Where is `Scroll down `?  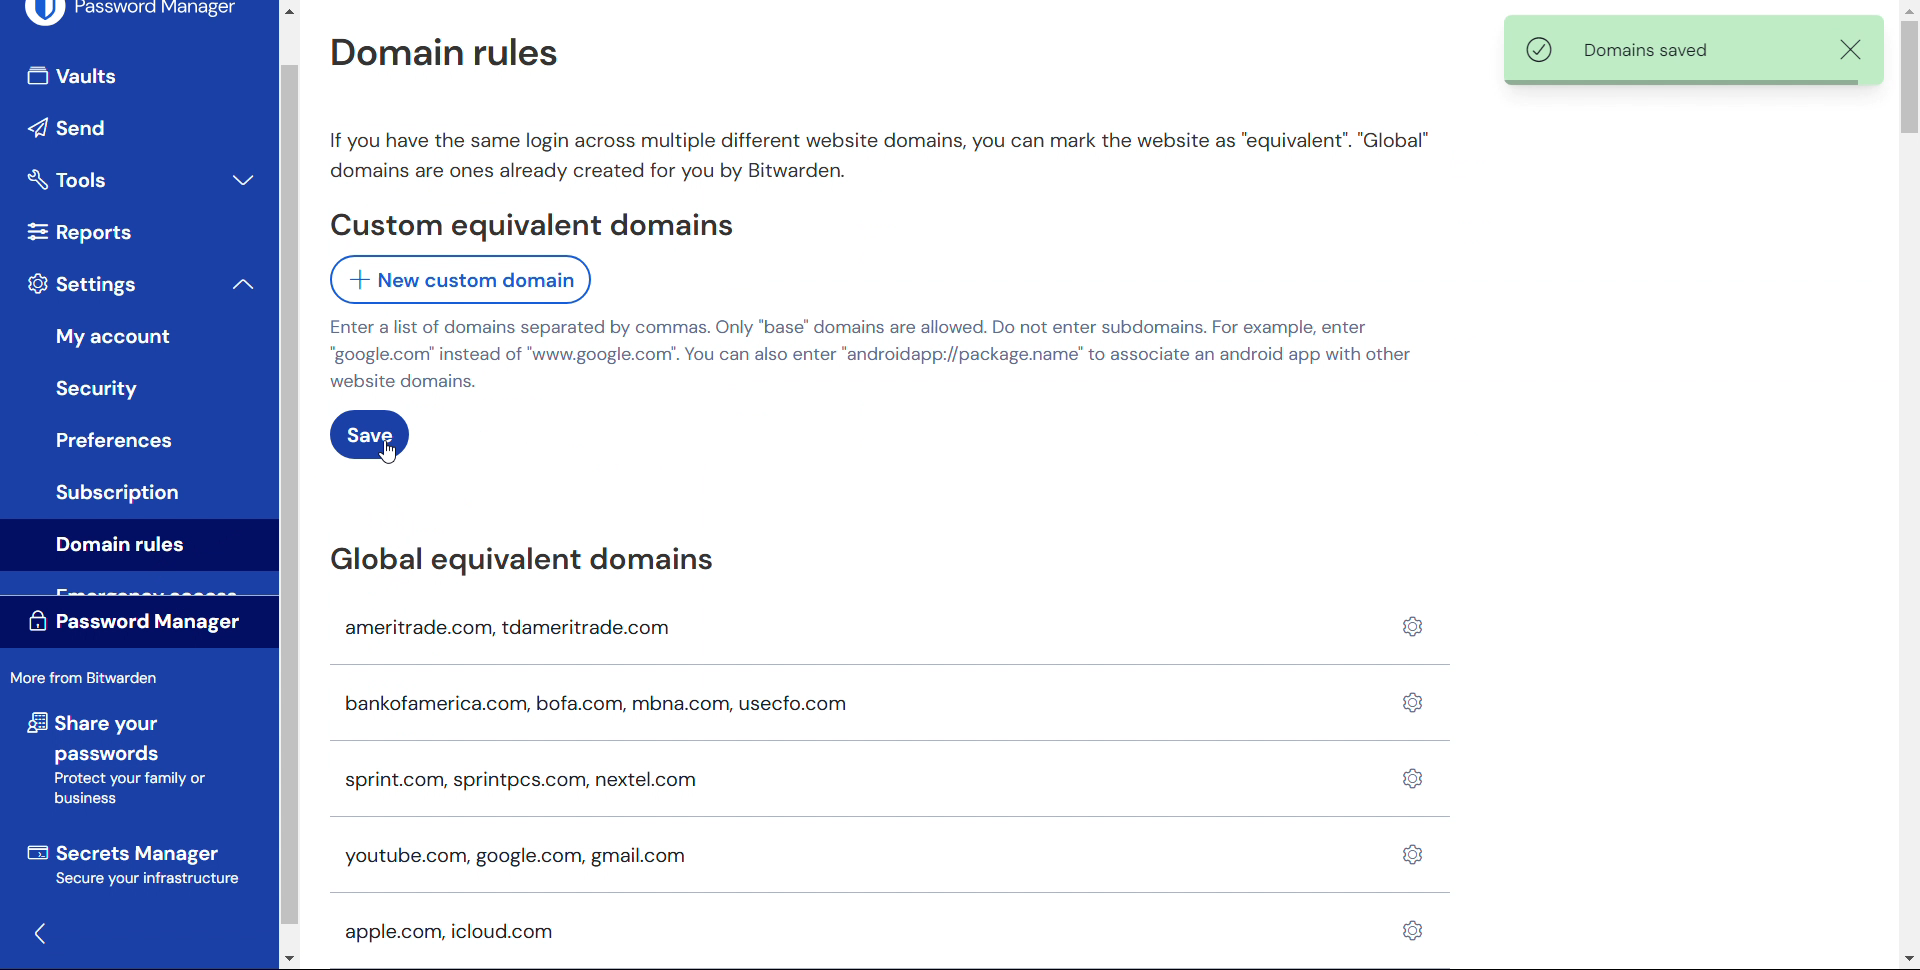 Scroll down  is located at coordinates (1908, 960).